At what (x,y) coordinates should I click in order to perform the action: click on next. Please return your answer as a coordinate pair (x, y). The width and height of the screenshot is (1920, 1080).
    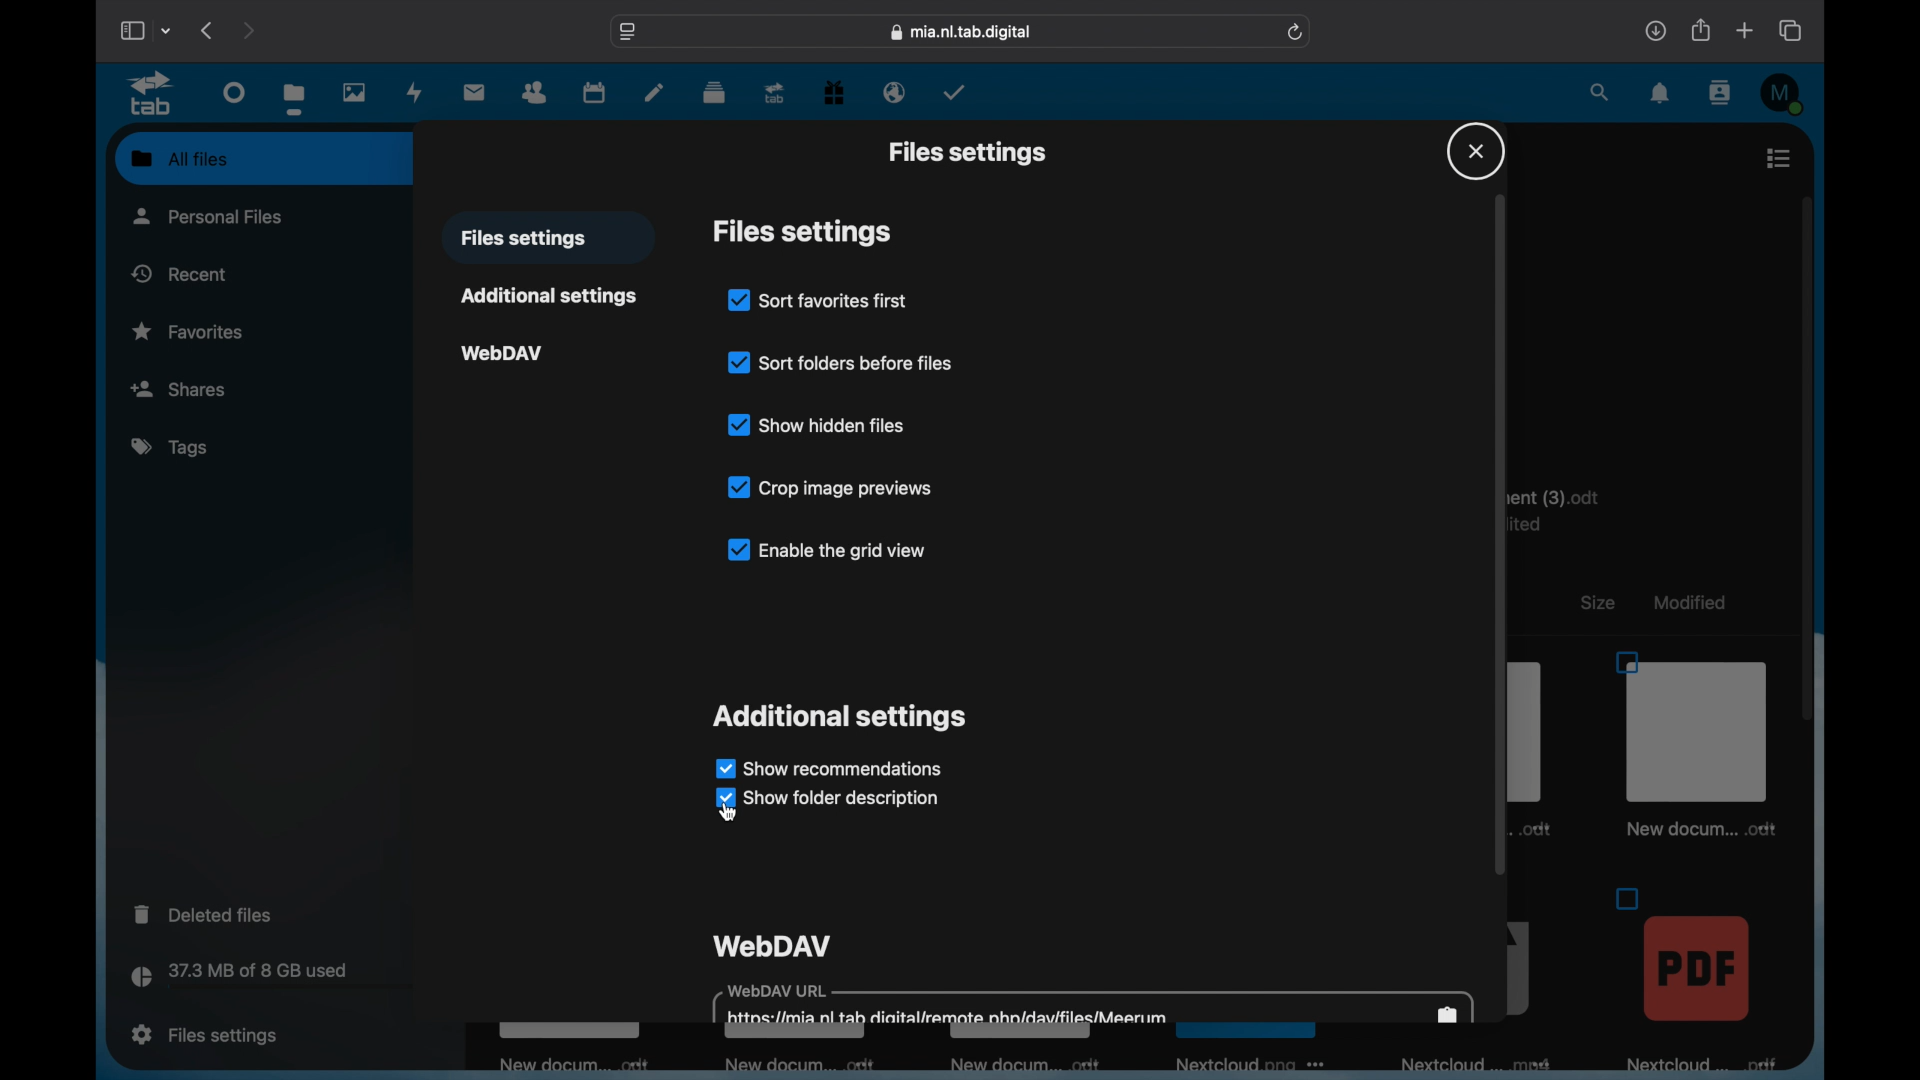
    Looking at the image, I should click on (248, 32).